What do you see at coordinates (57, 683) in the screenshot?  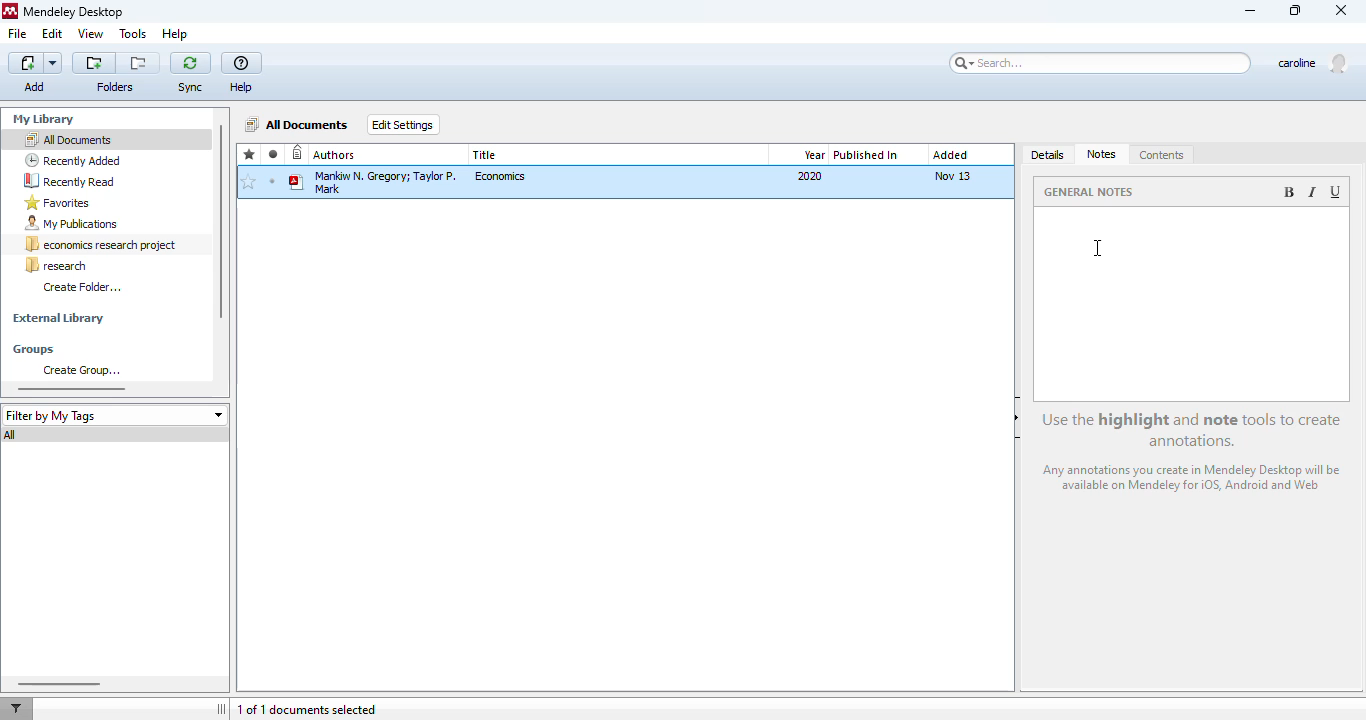 I see `horizontal scroll bar` at bounding box center [57, 683].